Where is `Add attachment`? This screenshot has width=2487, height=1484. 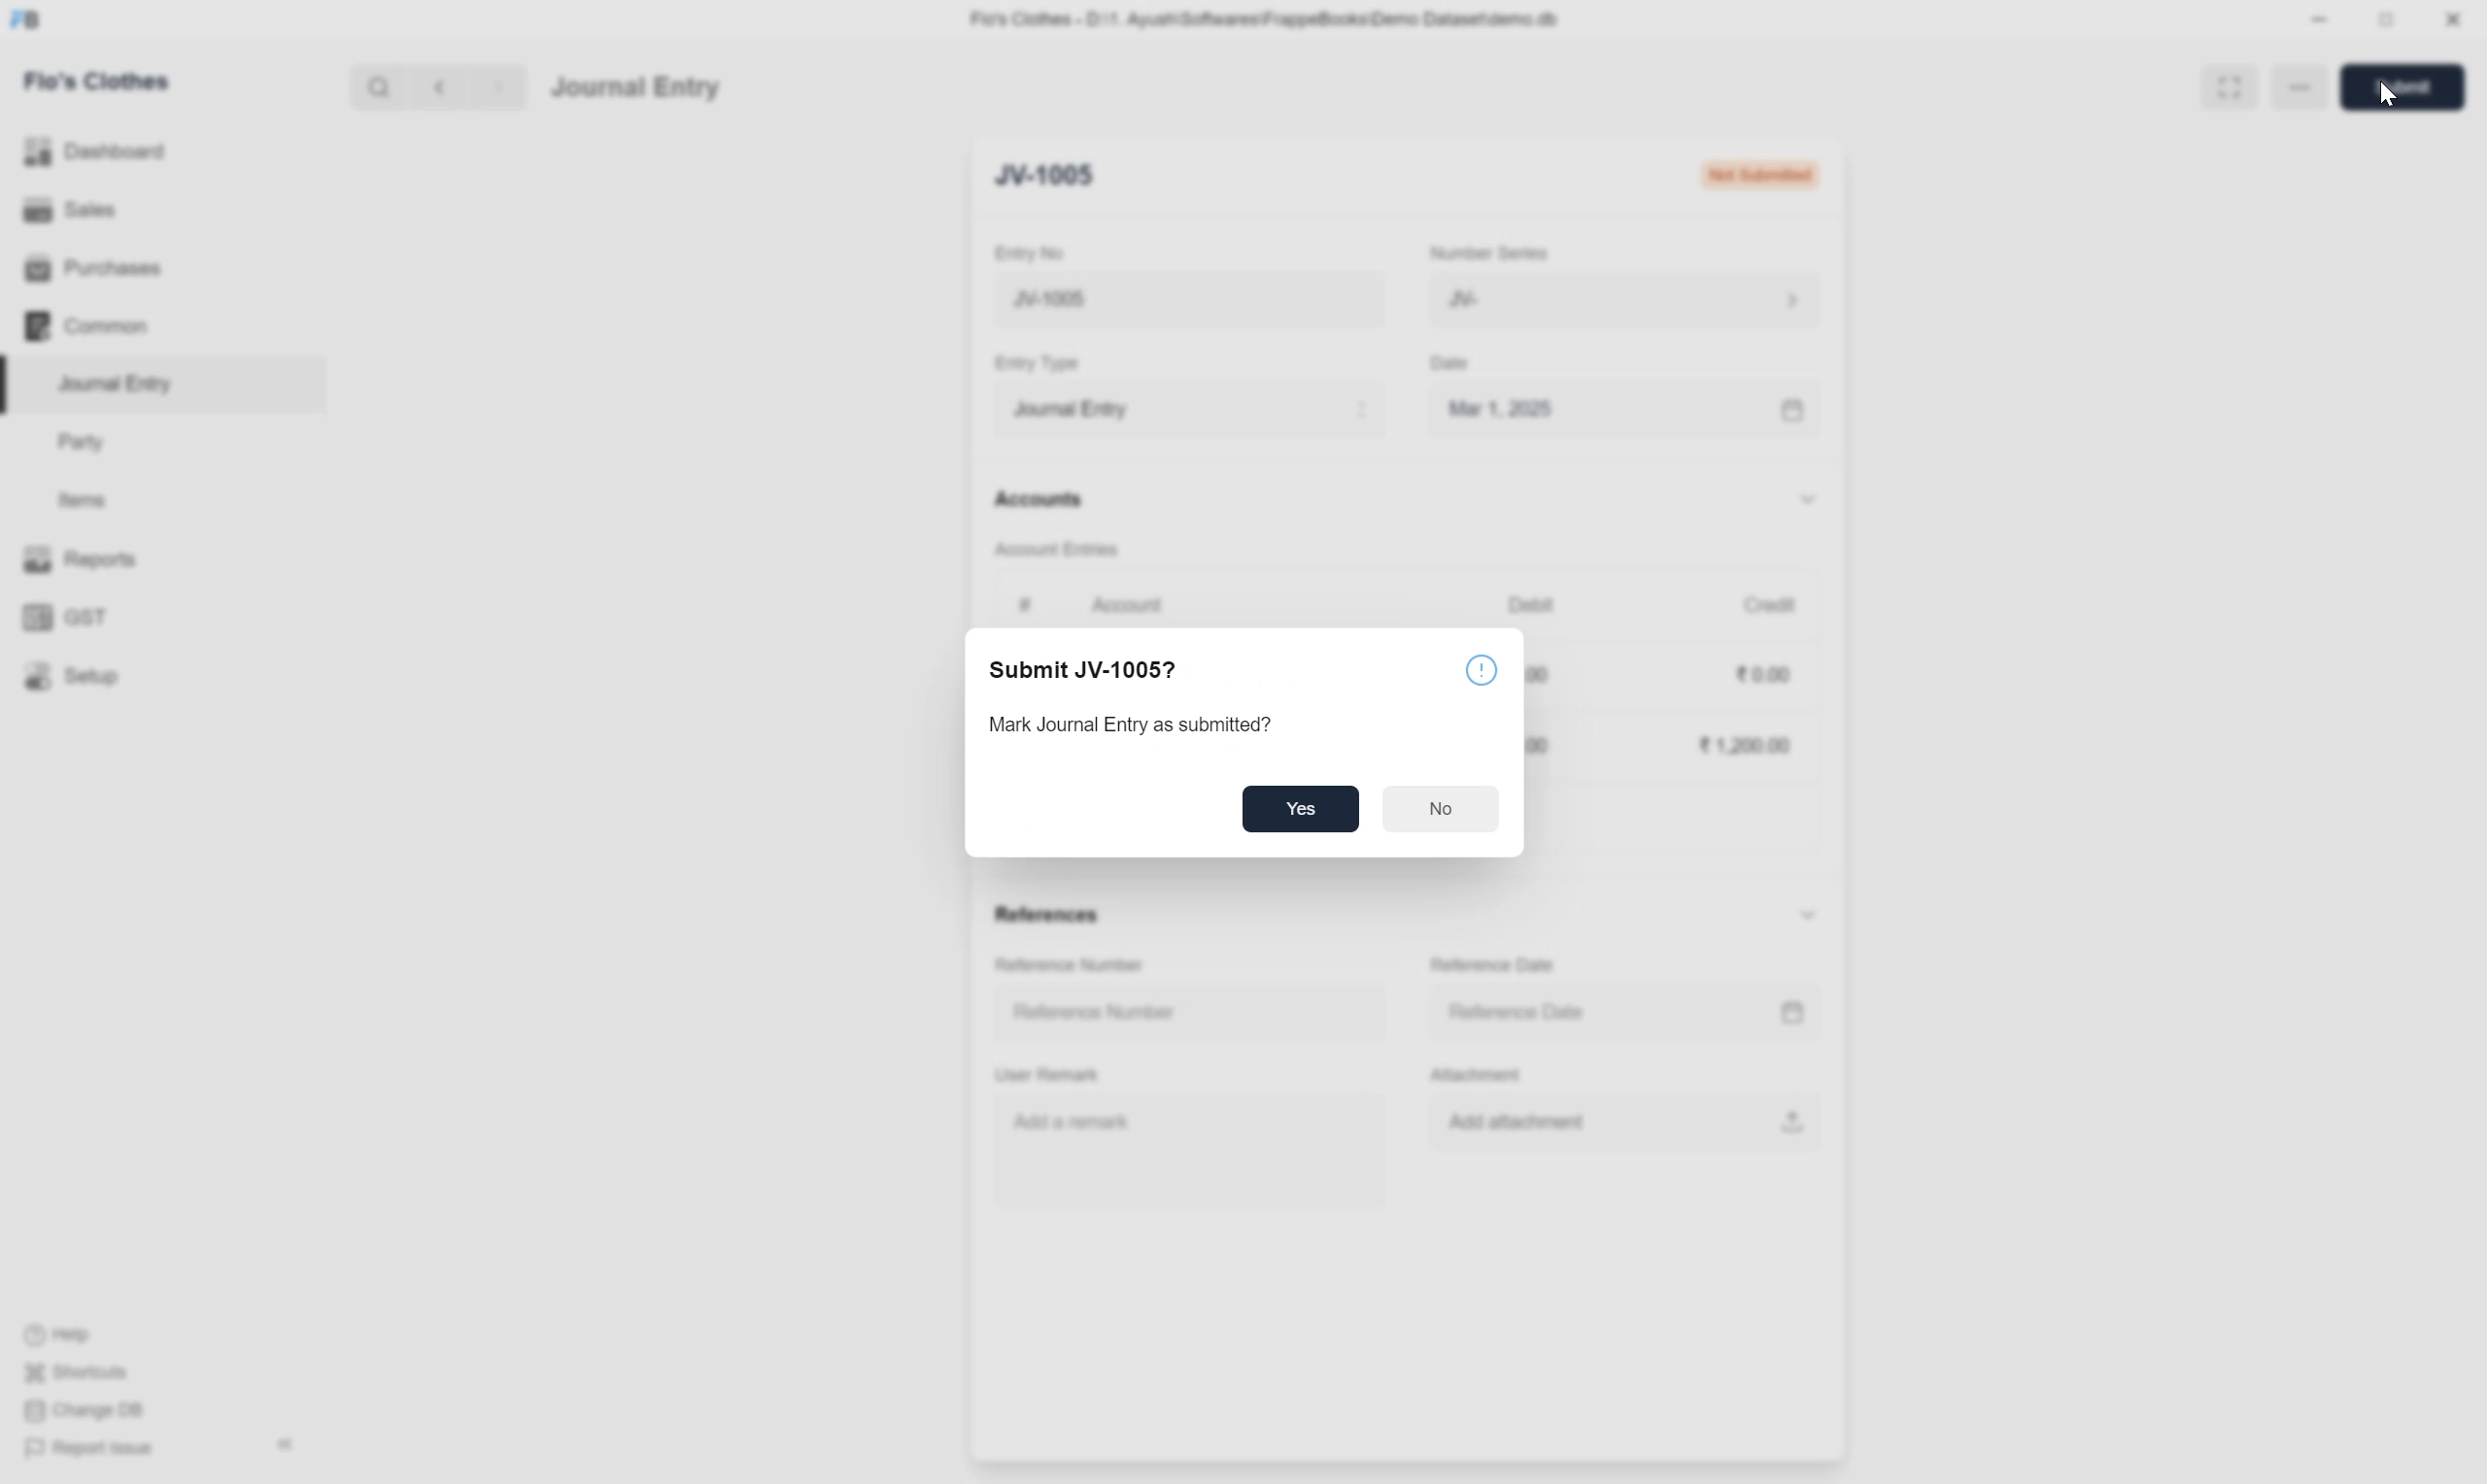
Add attachment is located at coordinates (1533, 1123).